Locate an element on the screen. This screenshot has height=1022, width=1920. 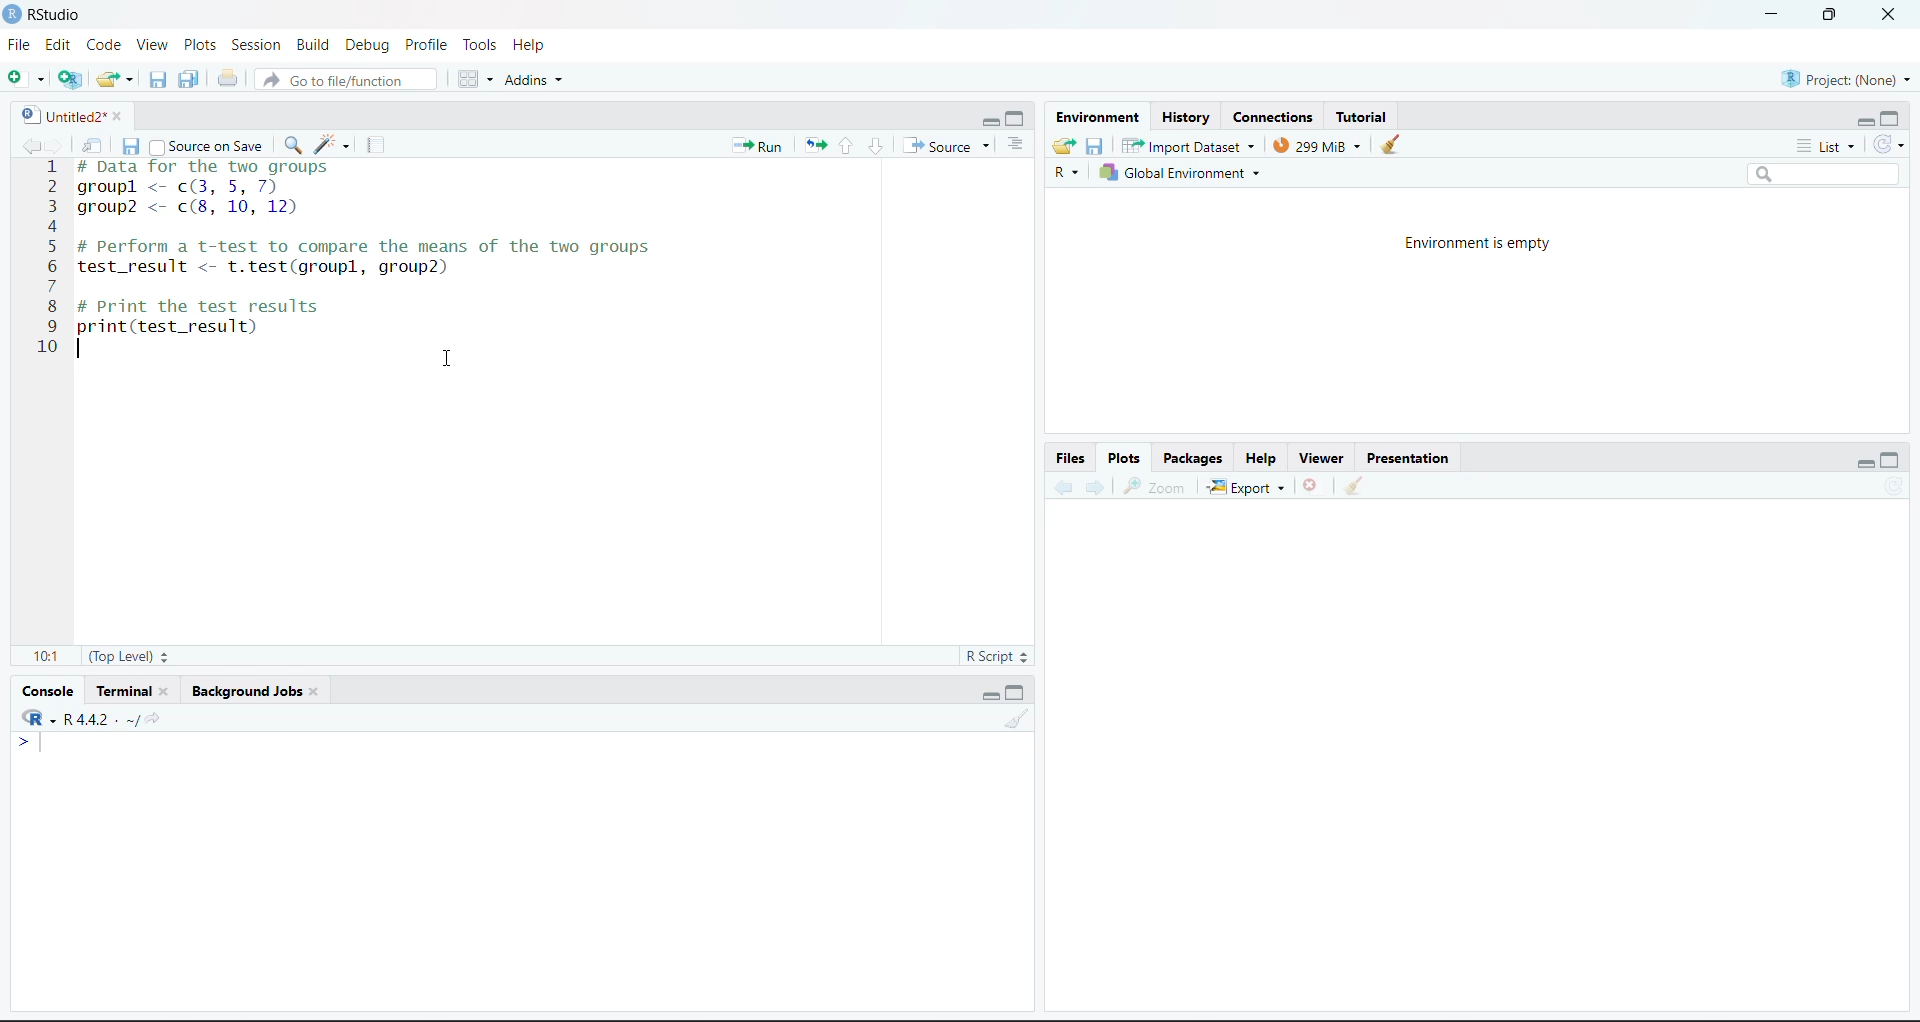
Tools is located at coordinates (485, 45).